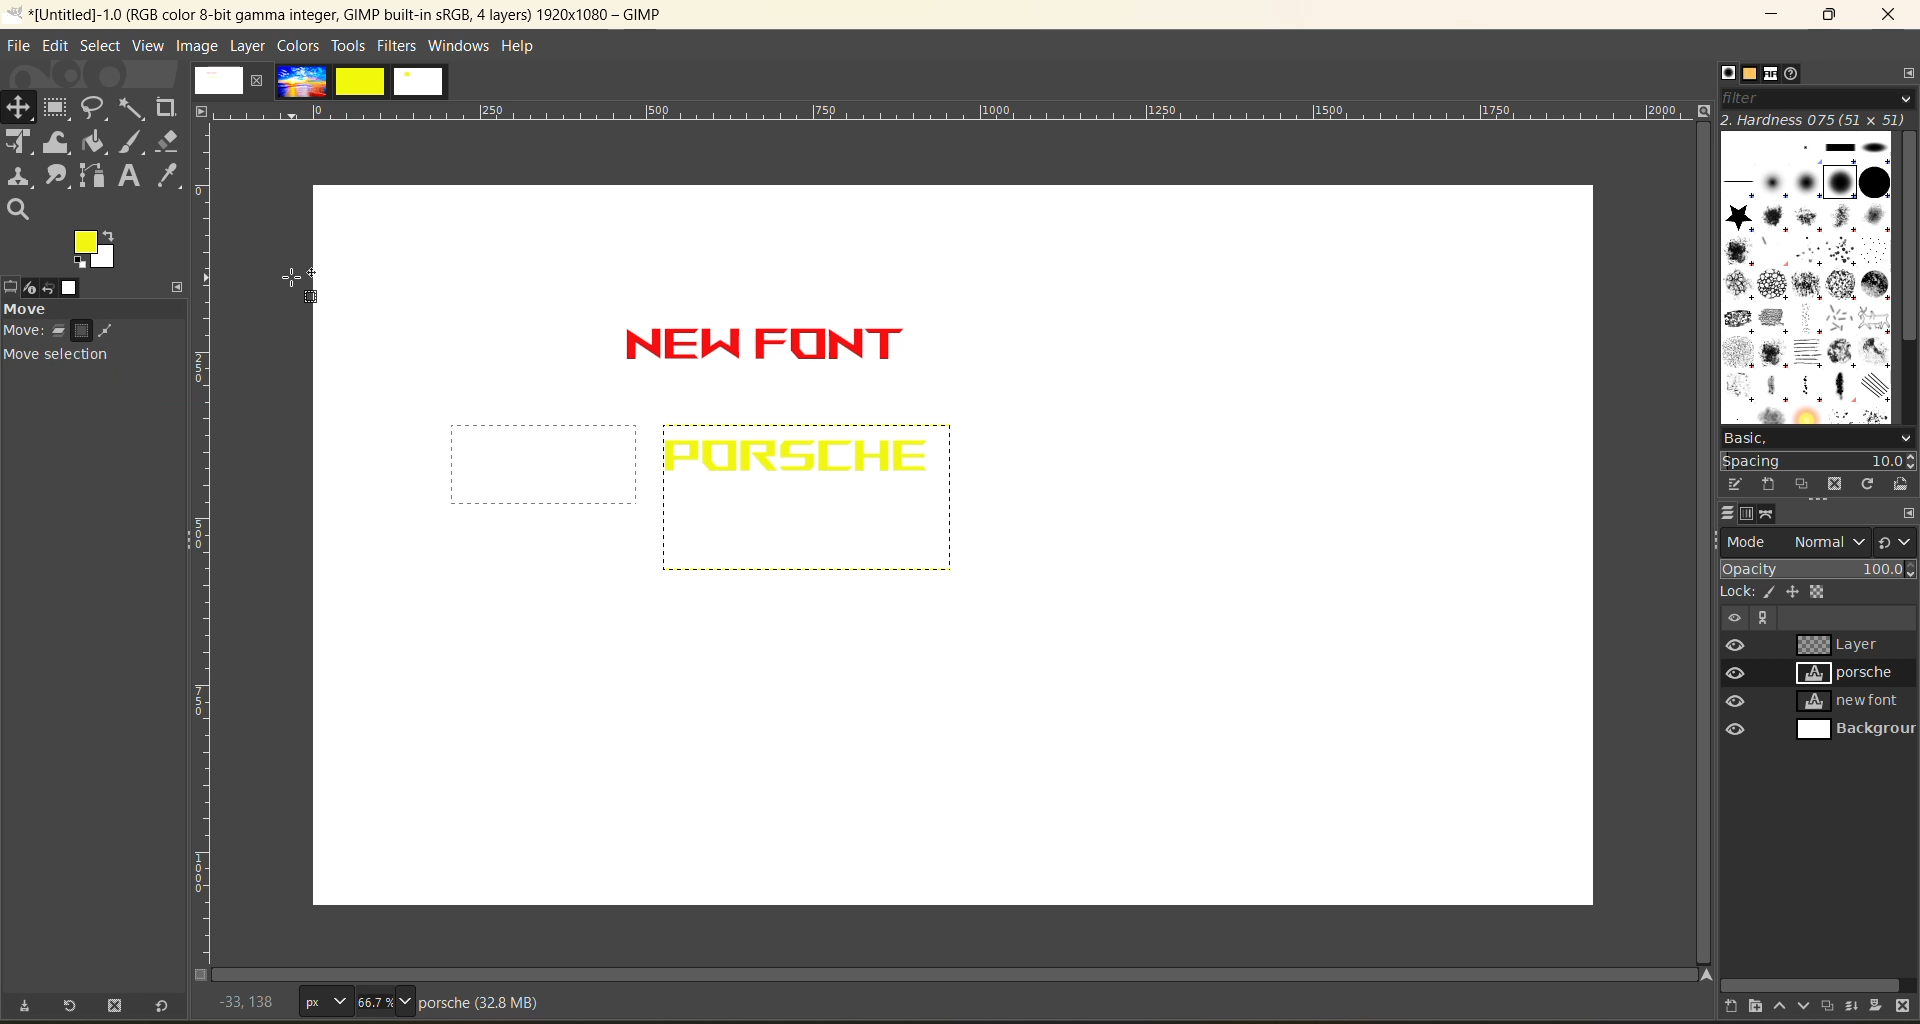 Image resolution: width=1920 pixels, height=1024 pixels. I want to click on text, so click(130, 177).